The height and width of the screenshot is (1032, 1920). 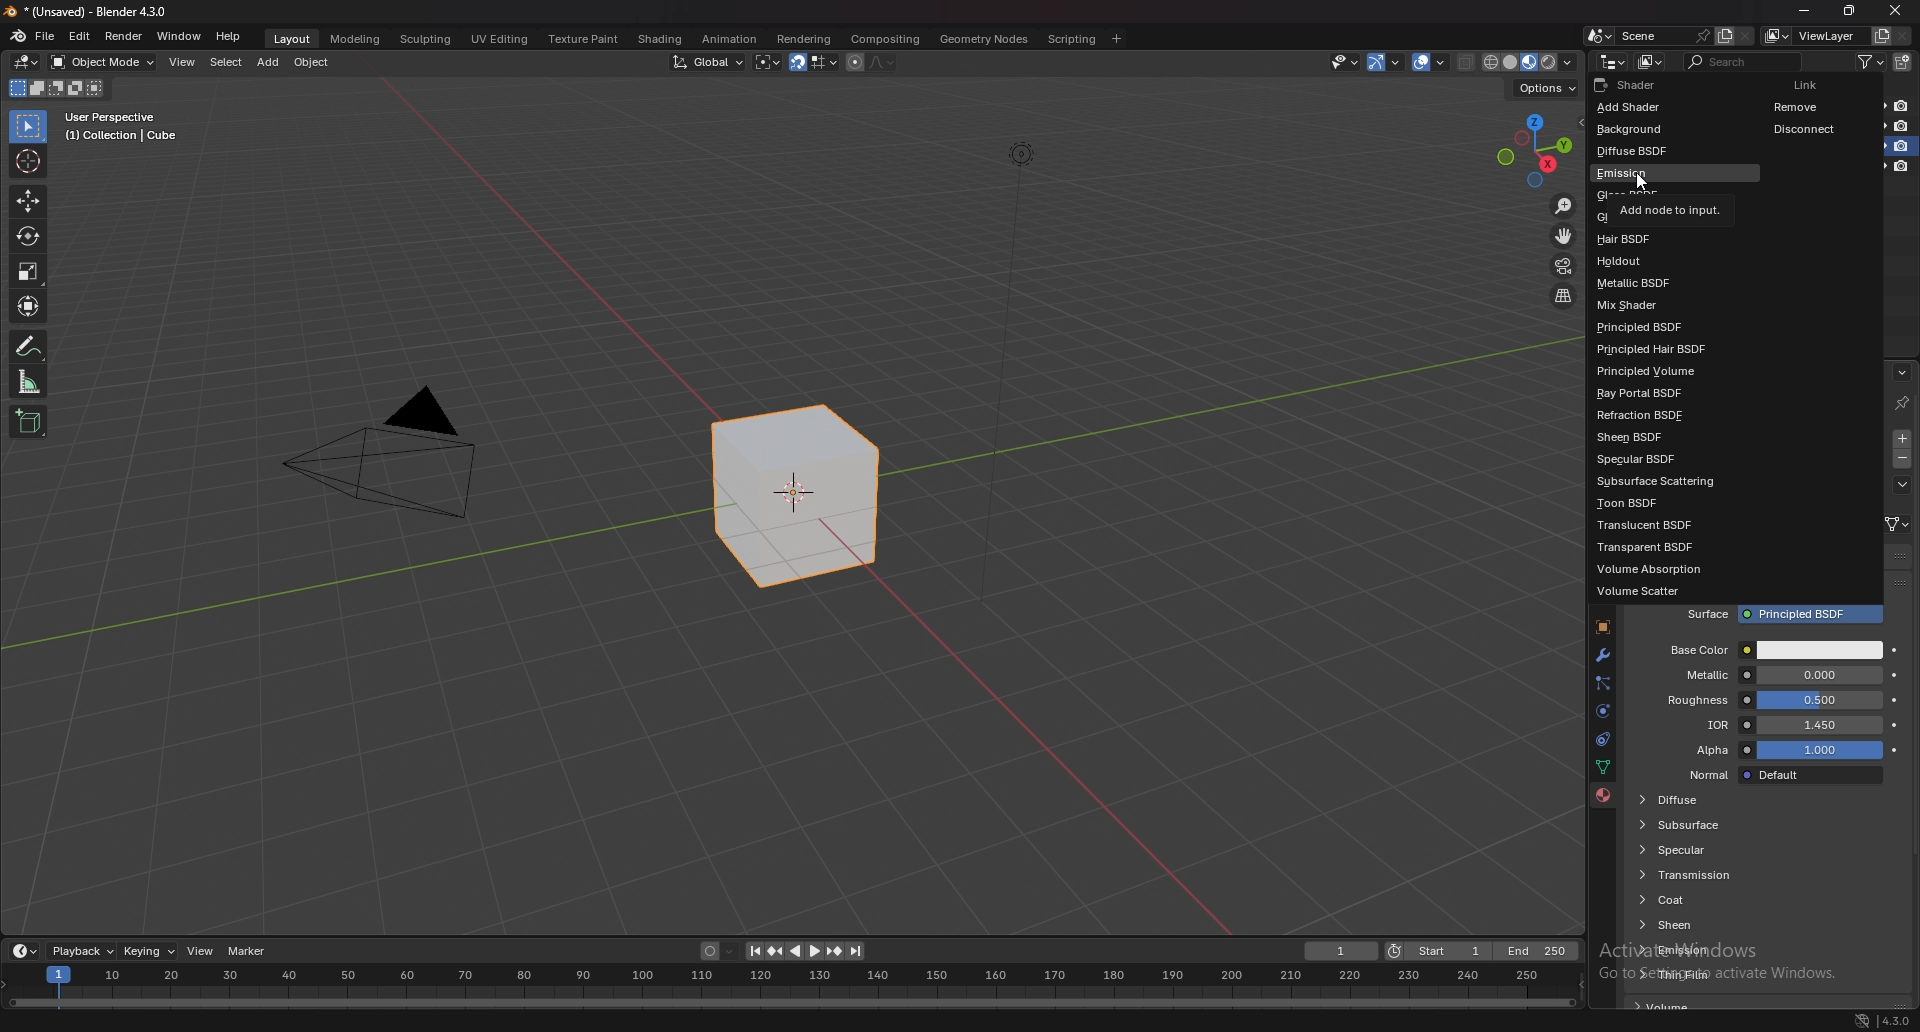 What do you see at coordinates (1652, 62) in the screenshot?
I see `display mode` at bounding box center [1652, 62].